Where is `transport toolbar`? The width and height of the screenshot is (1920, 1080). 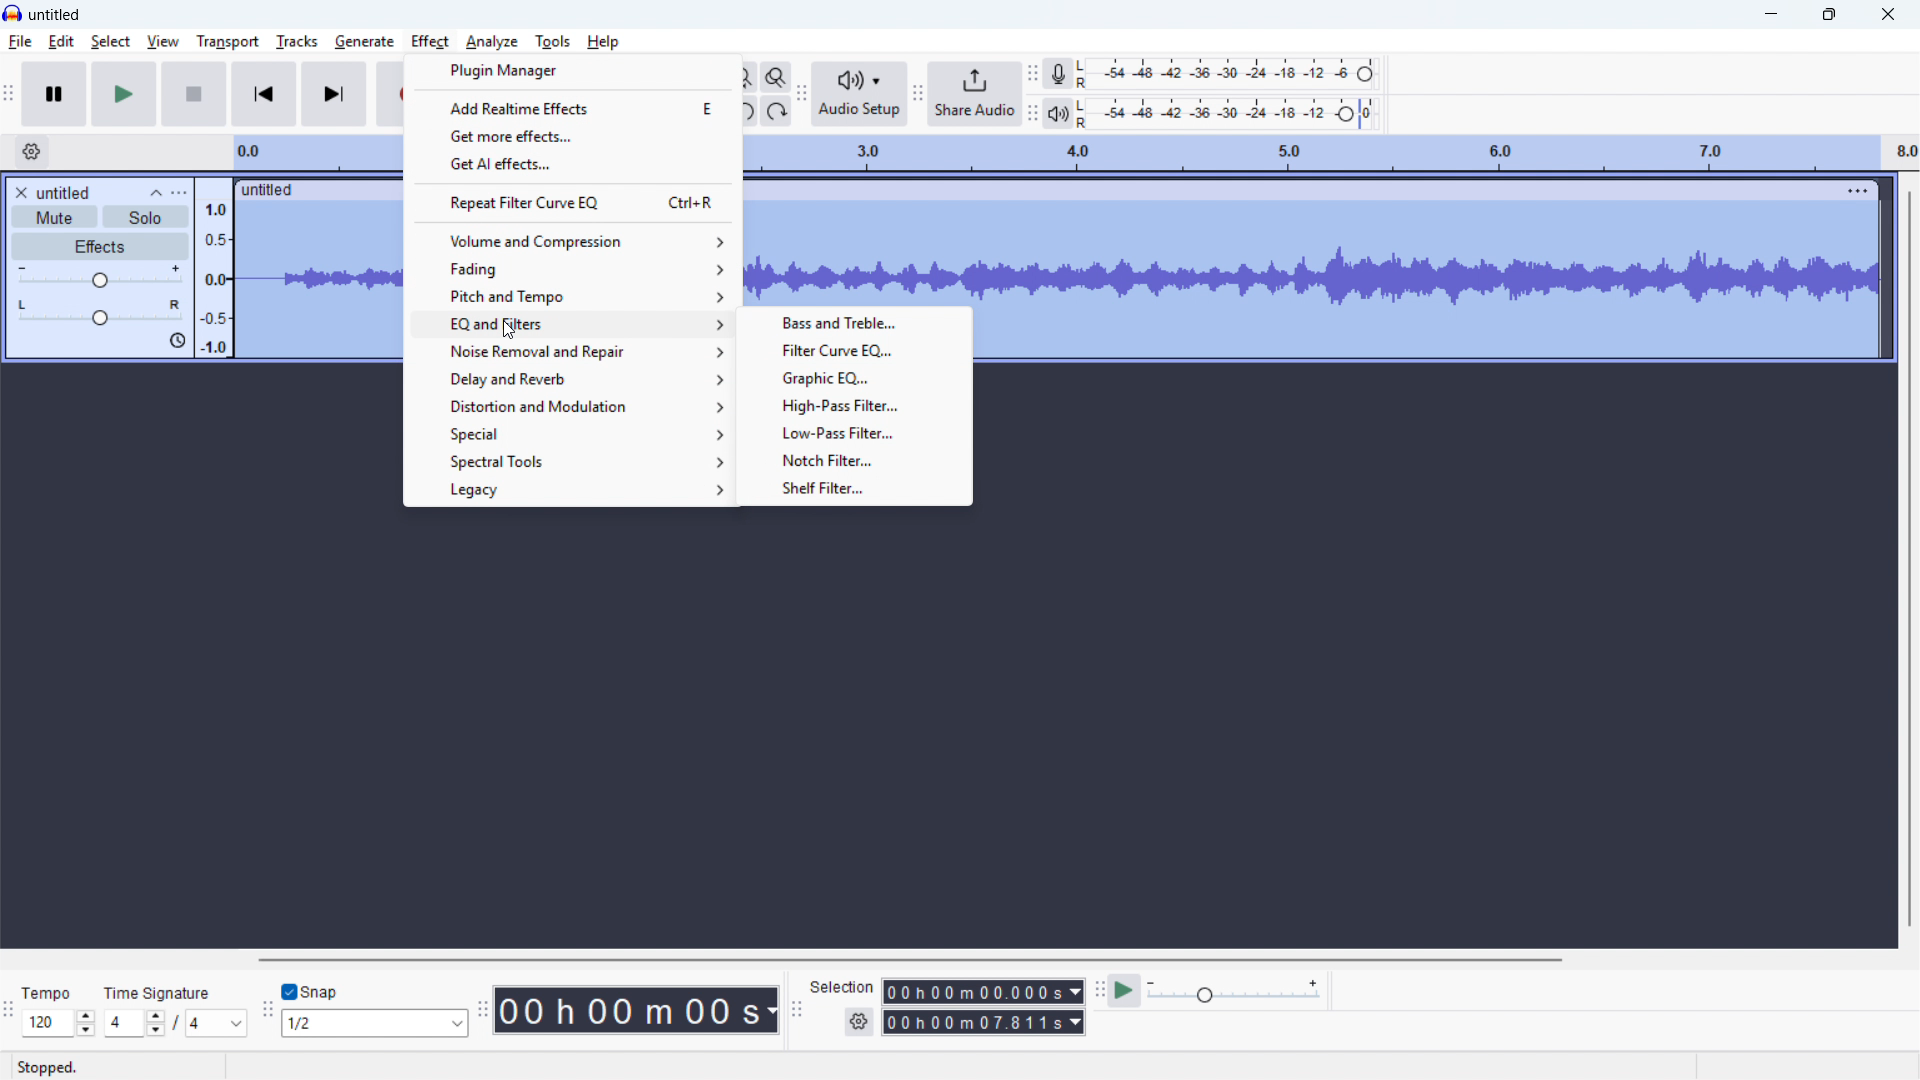
transport toolbar is located at coordinates (9, 97).